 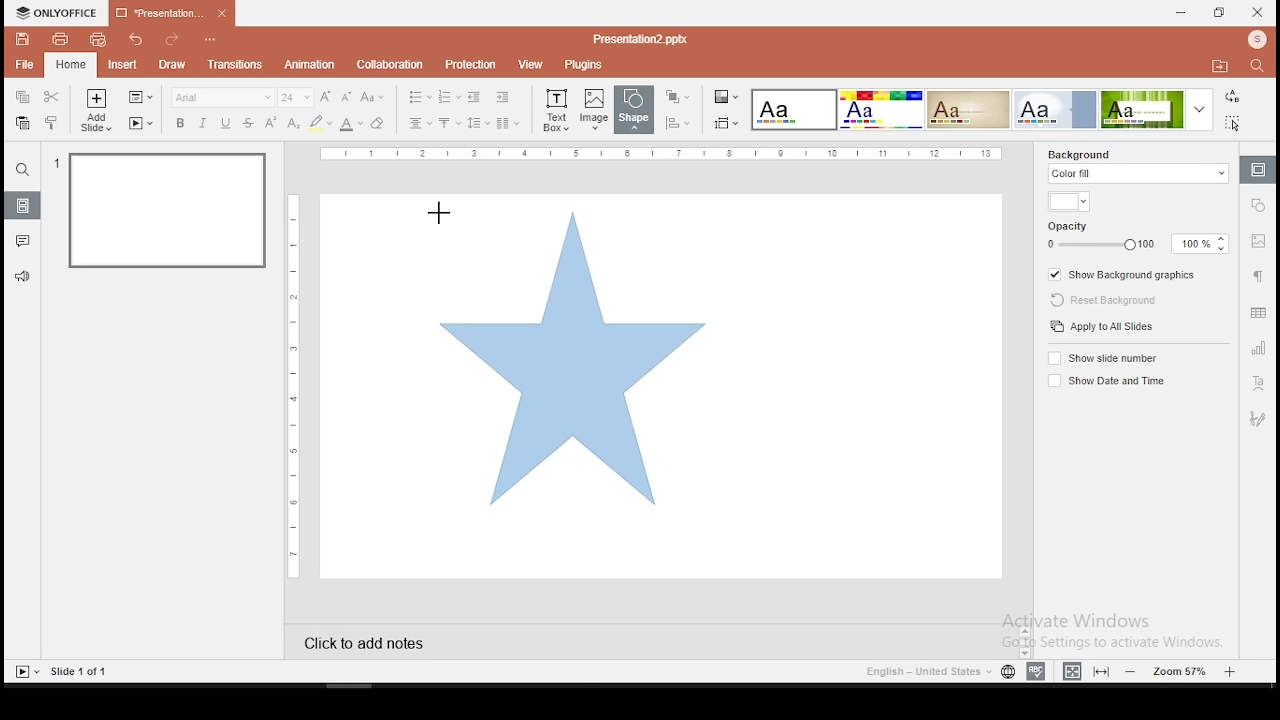 What do you see at coordinates (1233, 97) in the screenshot?
I see `replace` at bounding box center [1233, 97].